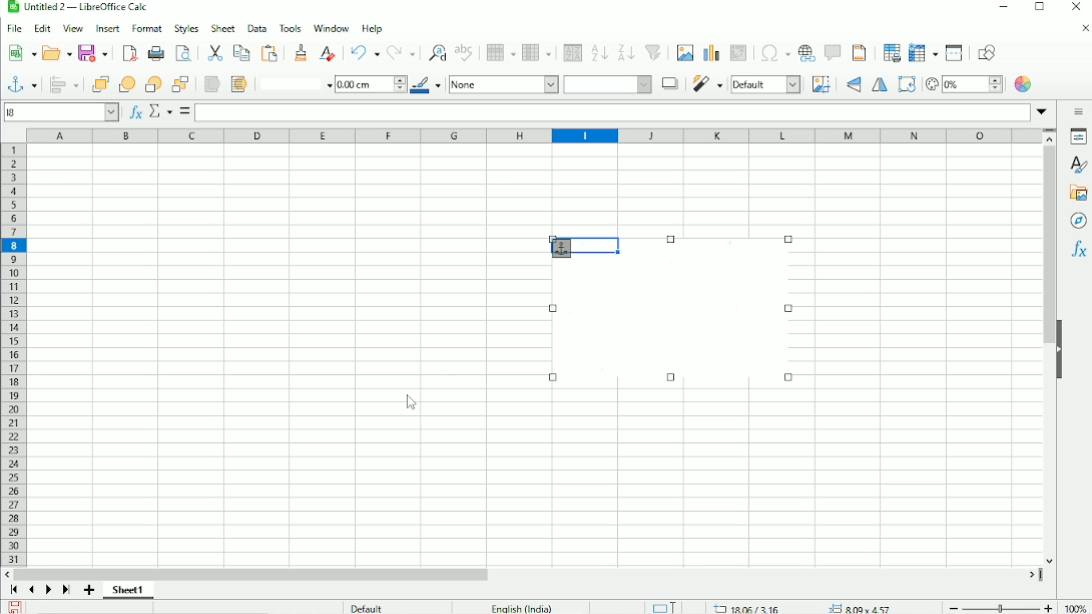 The image size is (1092, 614). What do you see at coordinates (330, 52) in the screenshot?
I see `Clear direct formatting` at bounding box center [330, 52].